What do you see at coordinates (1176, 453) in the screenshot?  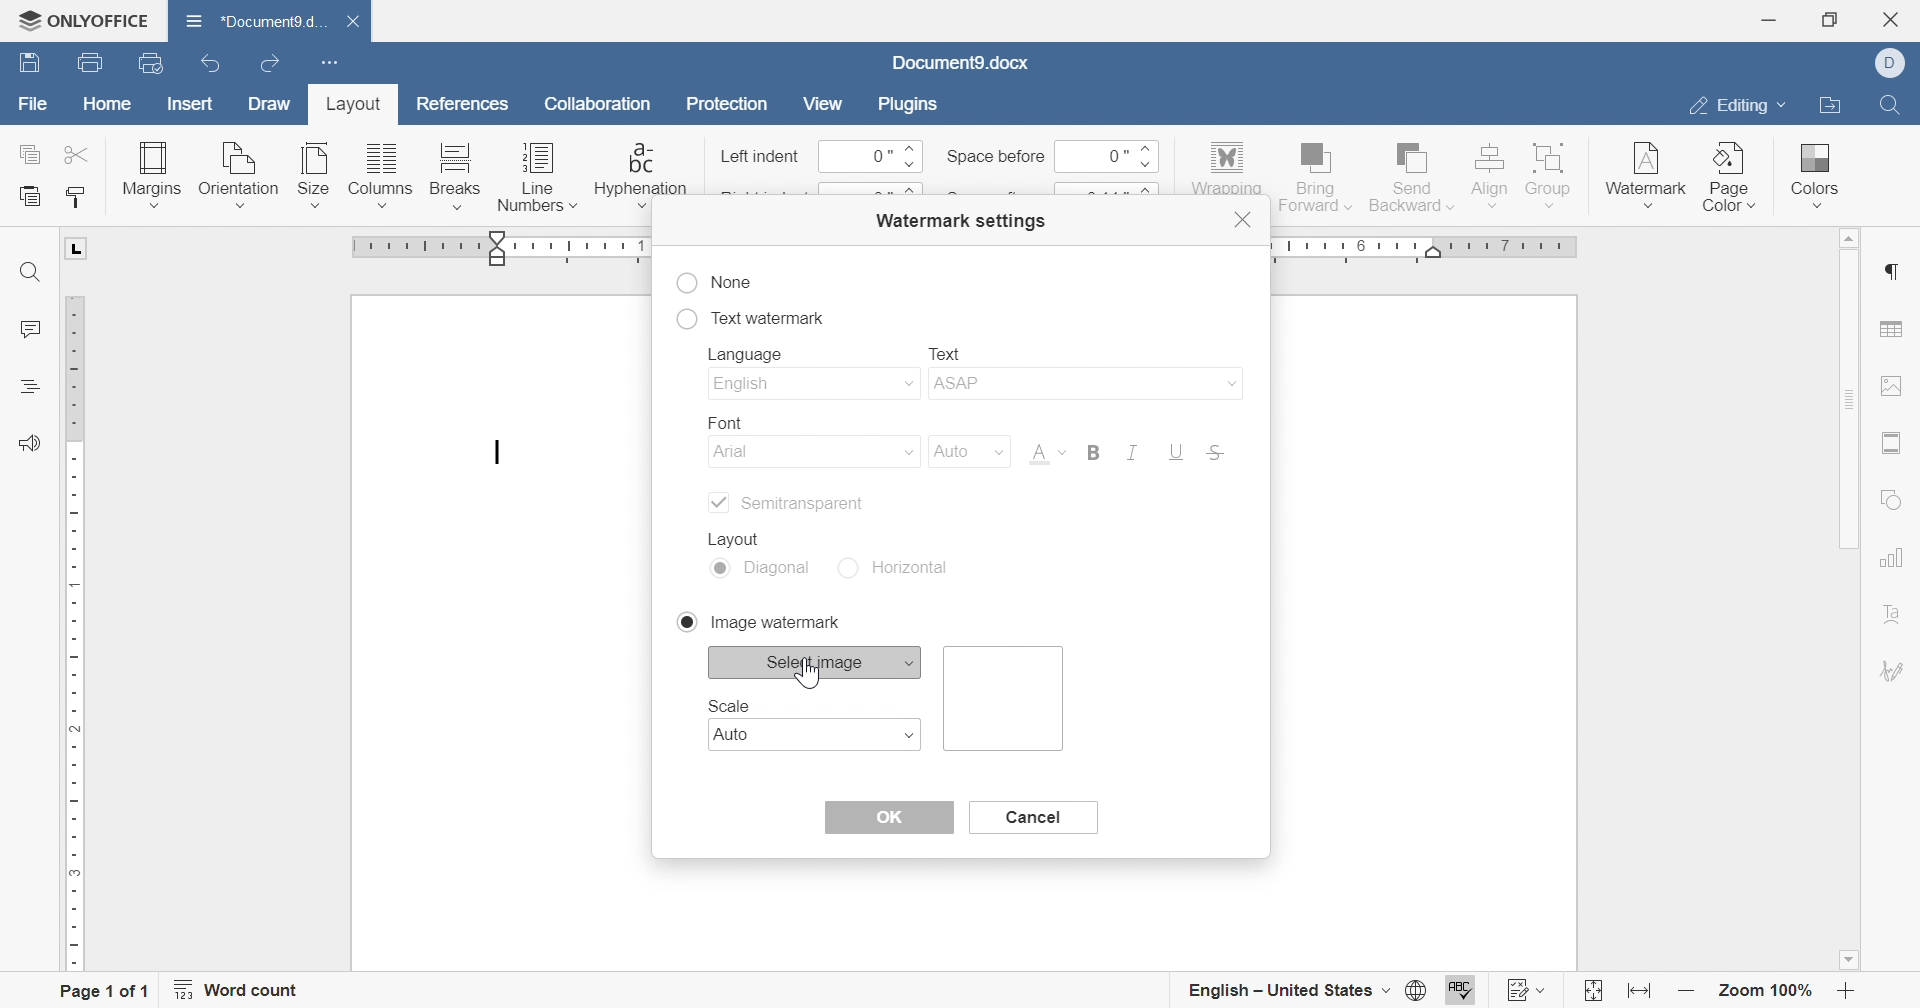 I see `underline` at bounding box center [1176, 453].